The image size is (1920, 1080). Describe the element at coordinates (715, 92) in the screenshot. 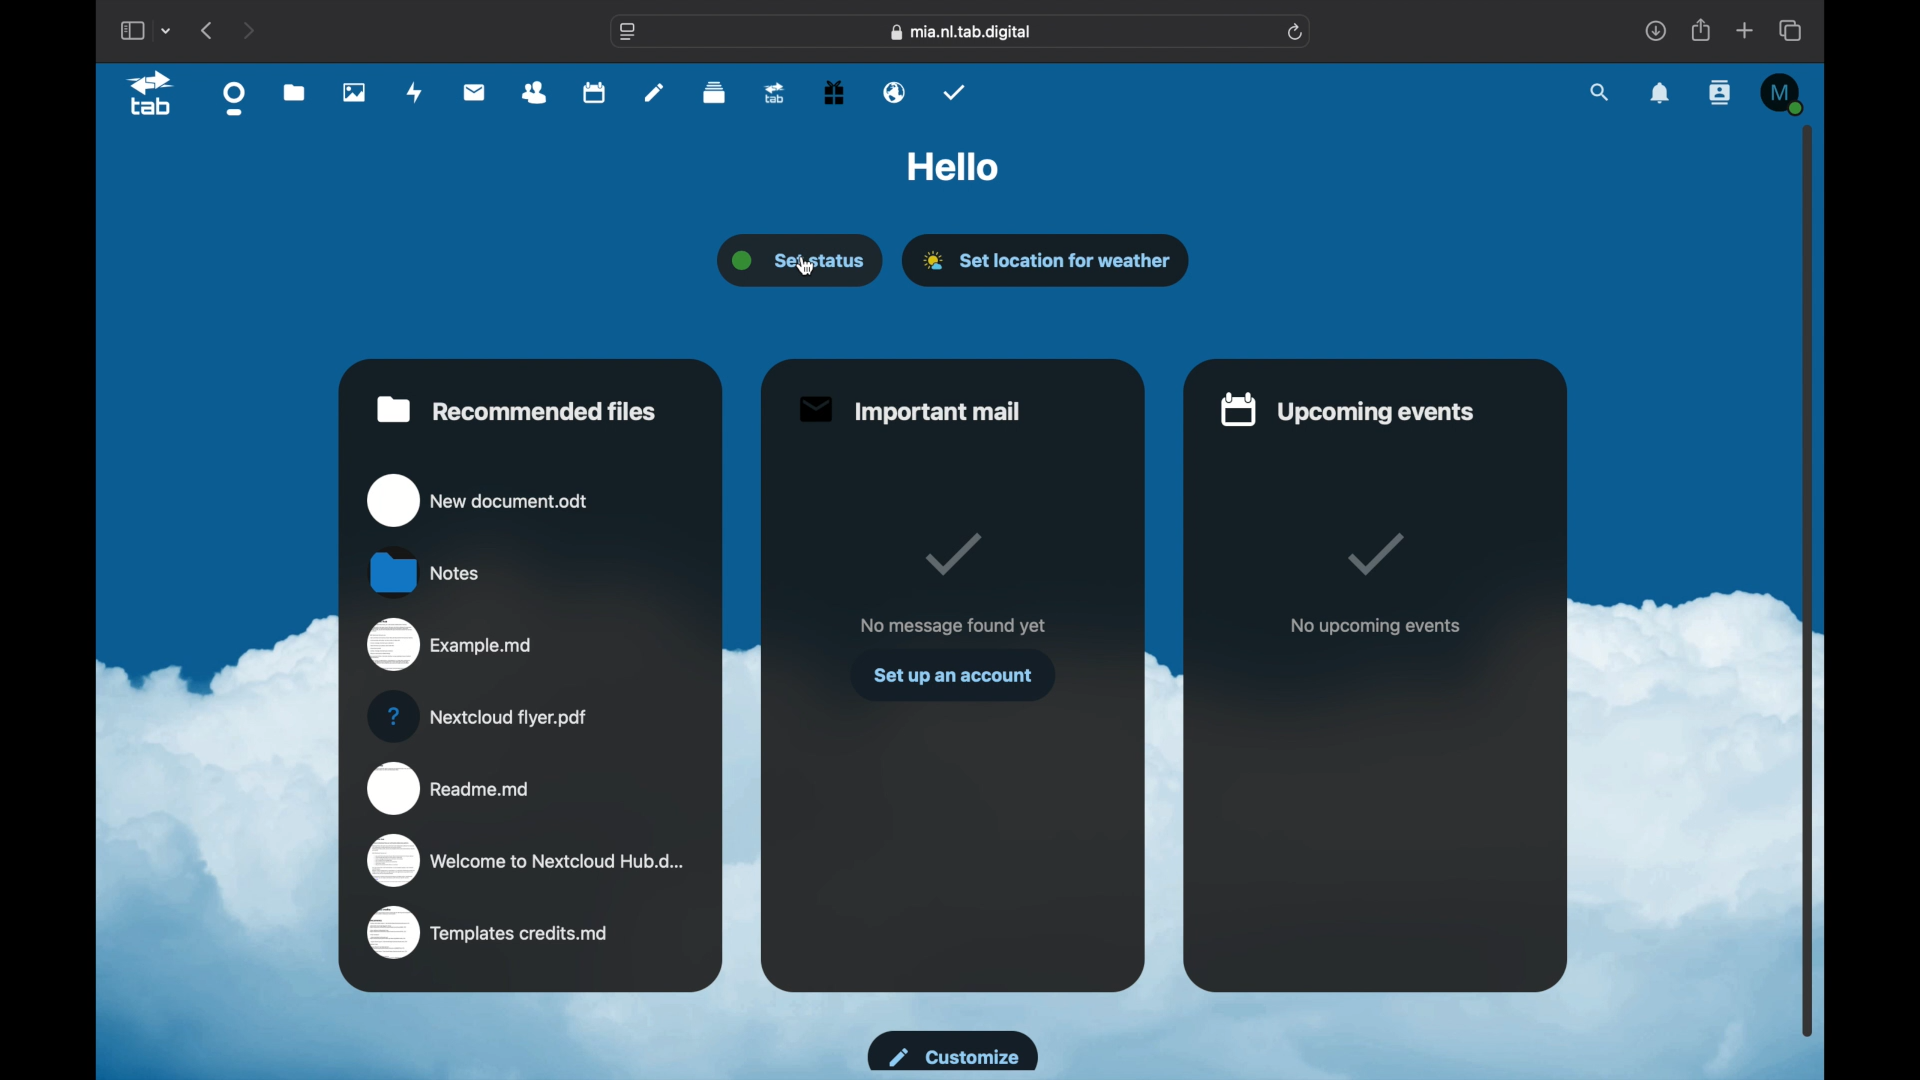

I see `deck` at that location.